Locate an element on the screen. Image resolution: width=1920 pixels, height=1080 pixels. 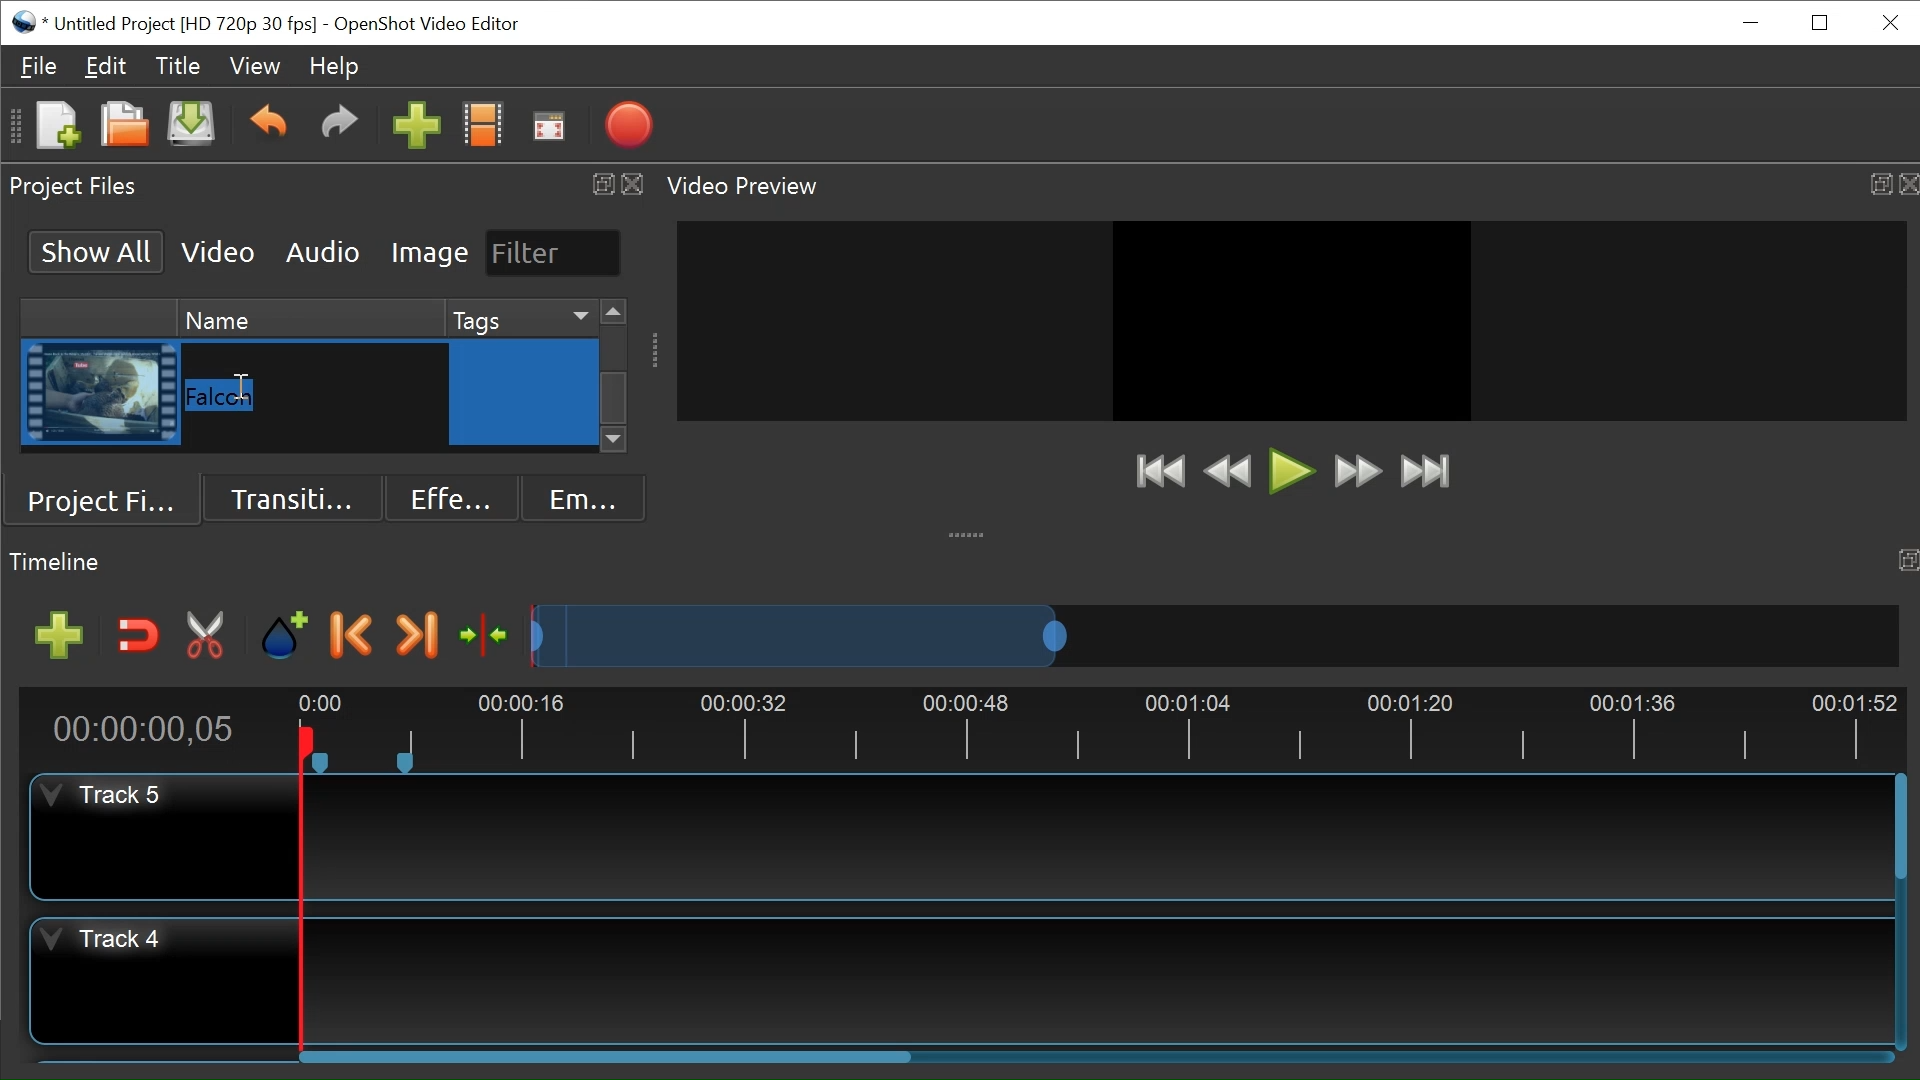
Tags is located at coordinates (518, 317).